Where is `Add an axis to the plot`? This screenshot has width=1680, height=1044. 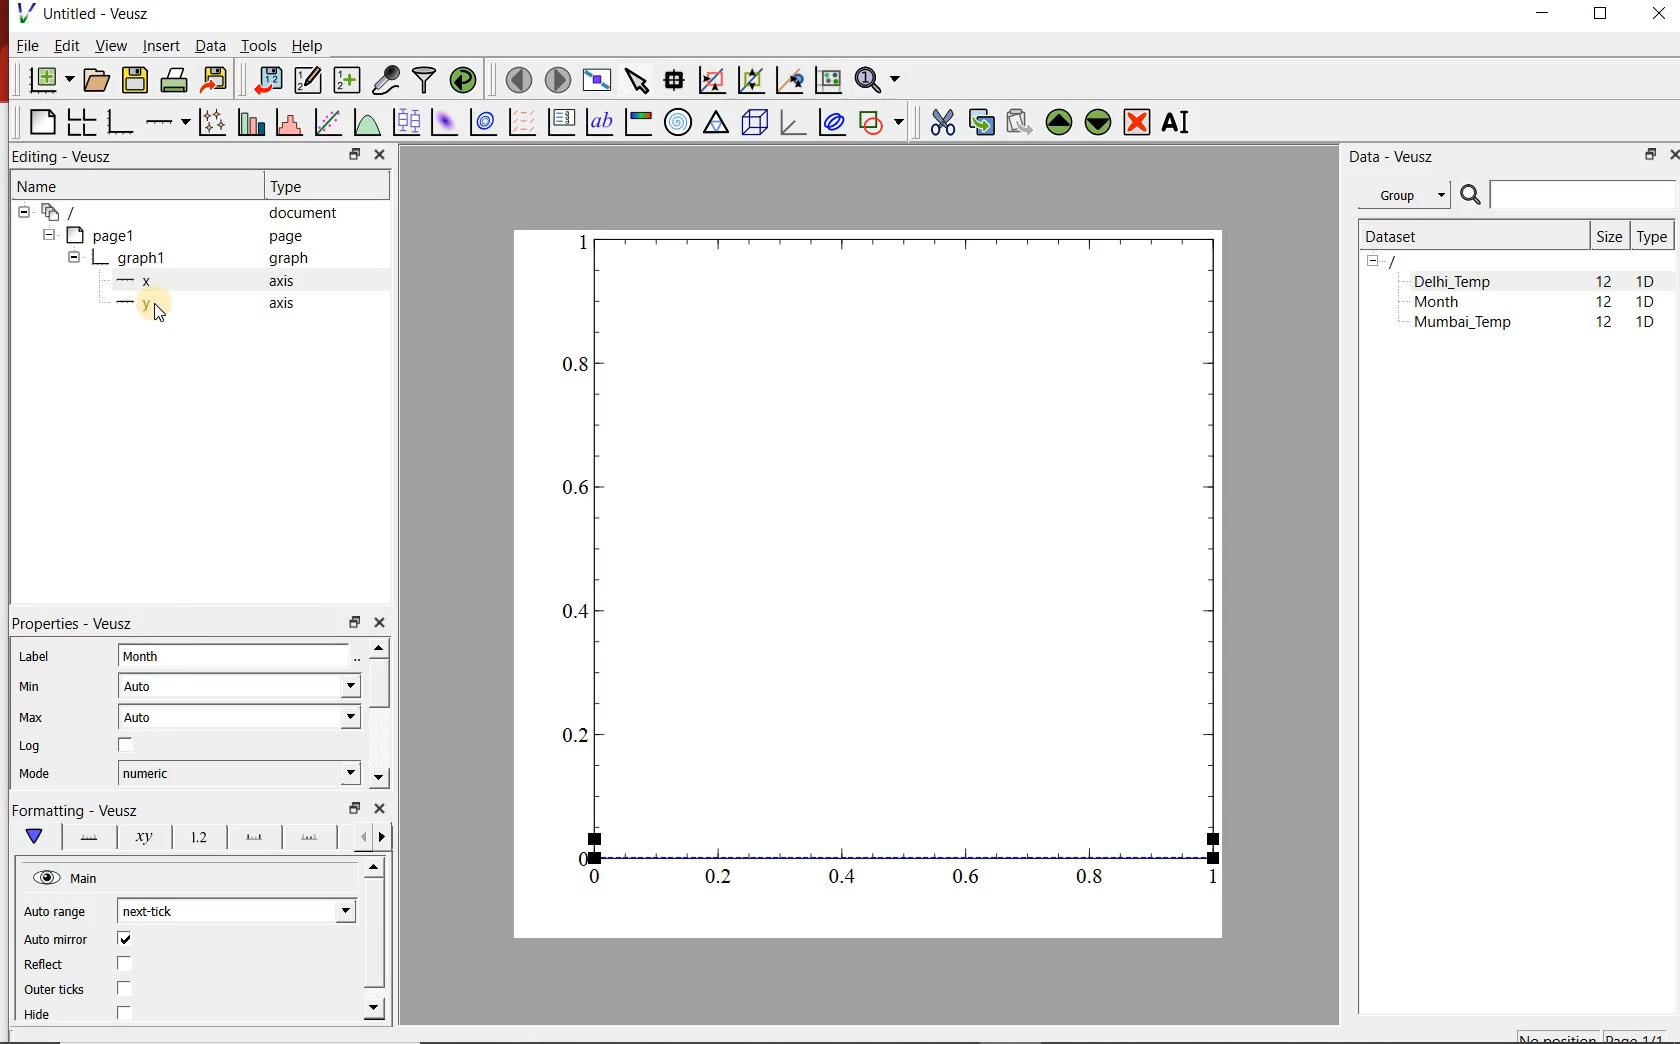 Add an axis to the plot is located at coordinates (165, 122).